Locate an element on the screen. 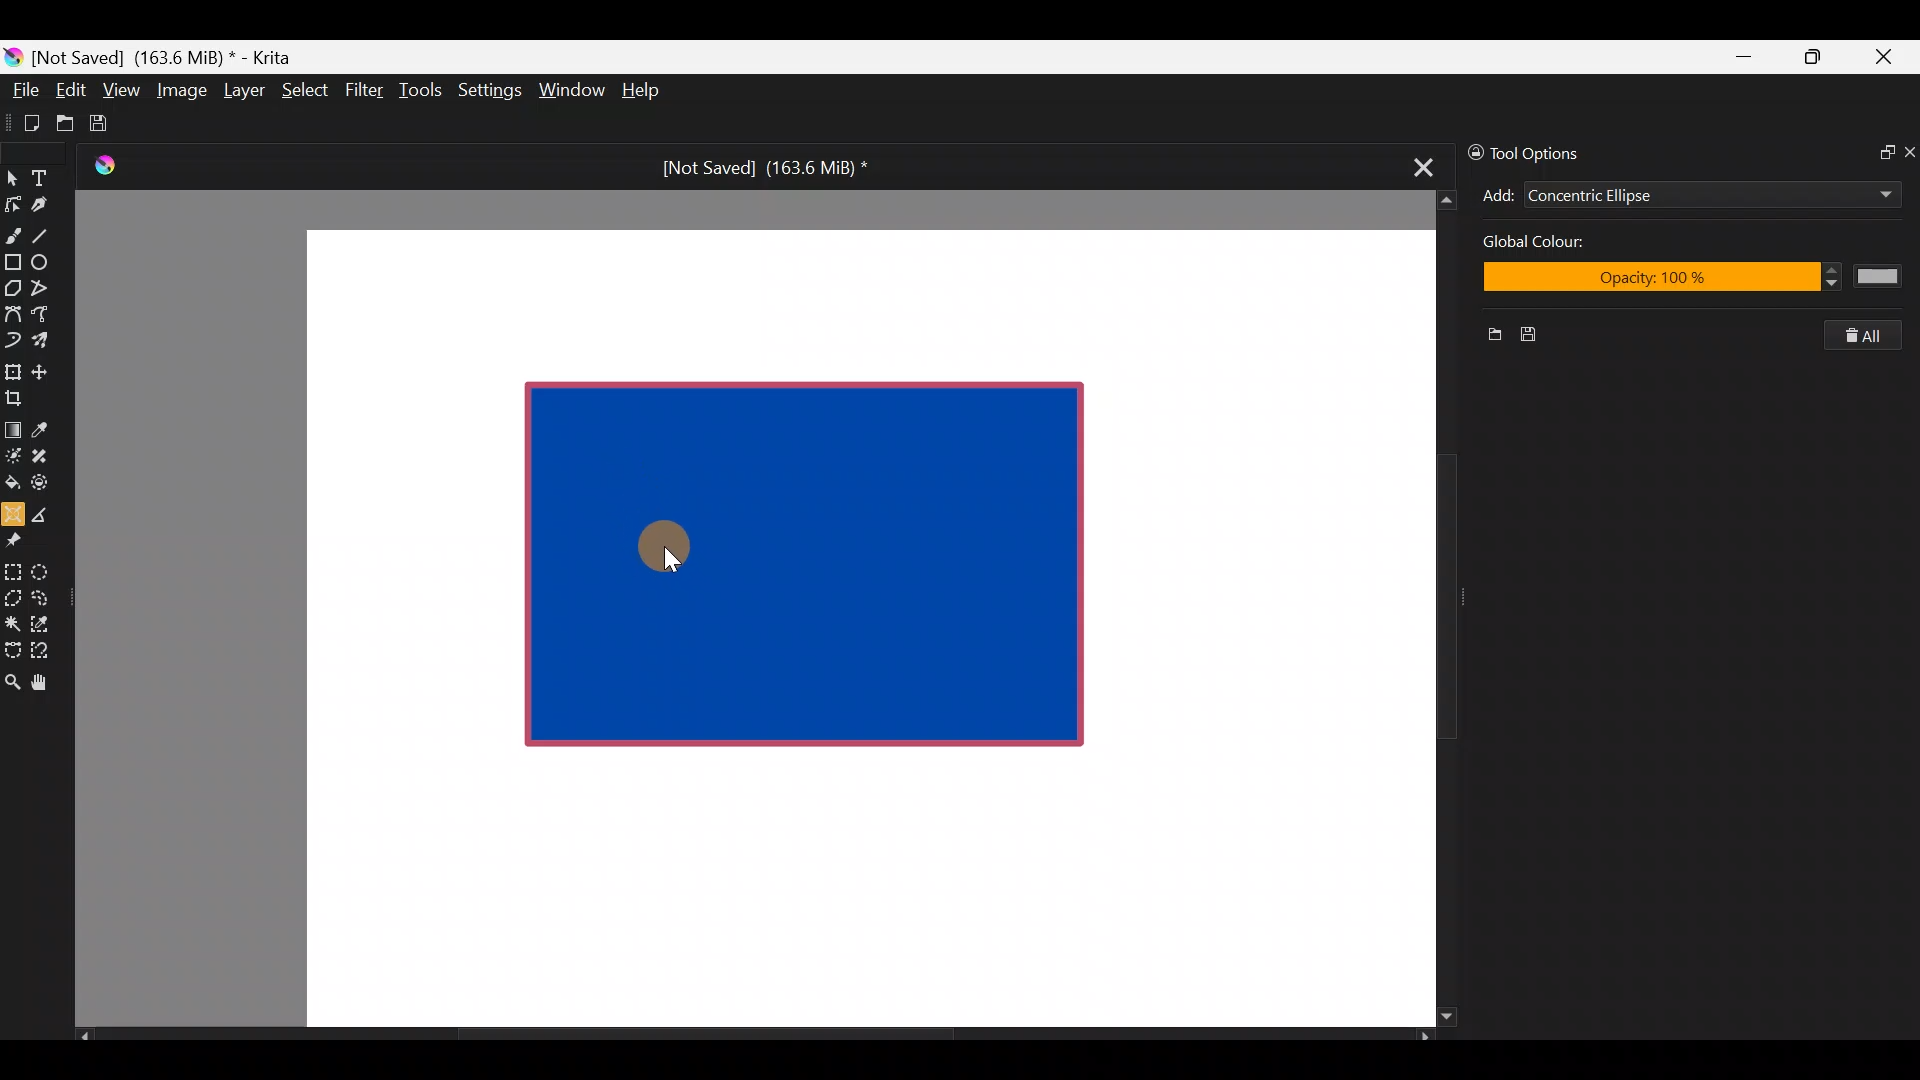 Image resolution: width=1920 pixels, height=1080 pixels. Close docker is located at coordinates (1908, 151).